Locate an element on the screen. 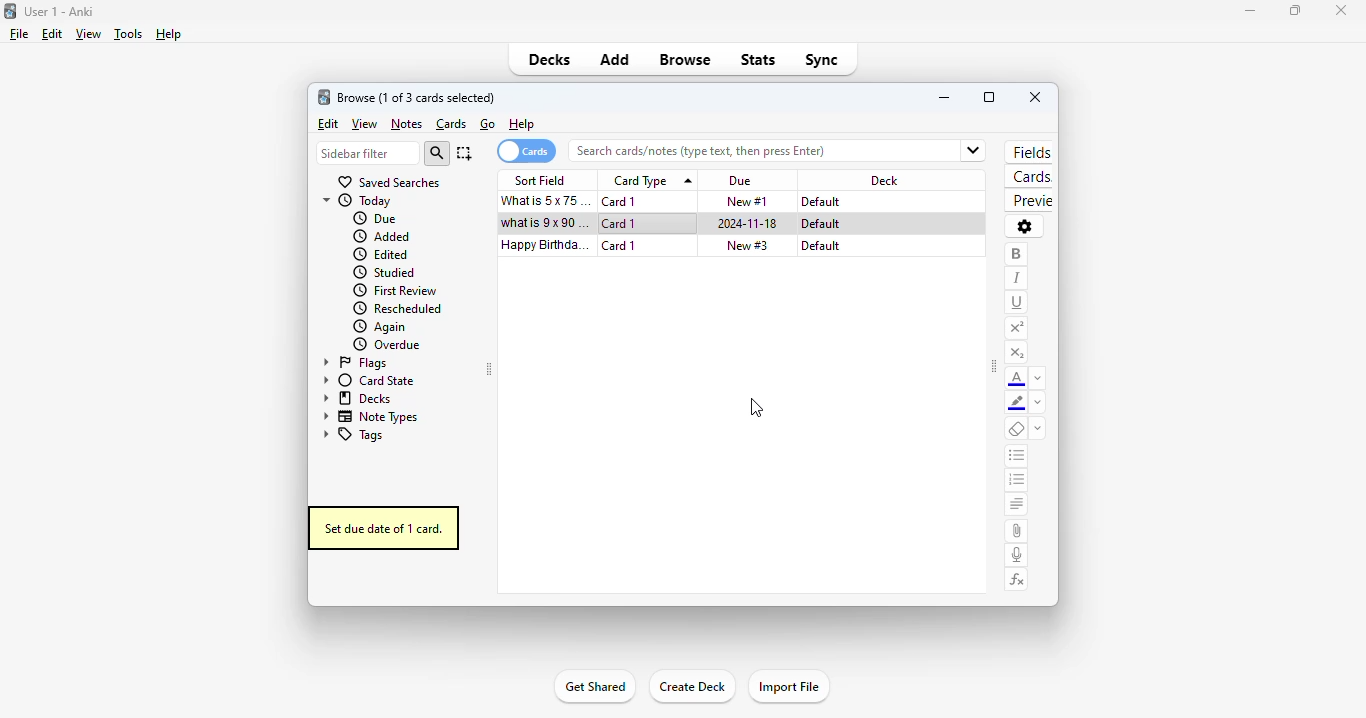 This screenshot has height=718, width=1366. equations is located at coordinates (1018, 581).